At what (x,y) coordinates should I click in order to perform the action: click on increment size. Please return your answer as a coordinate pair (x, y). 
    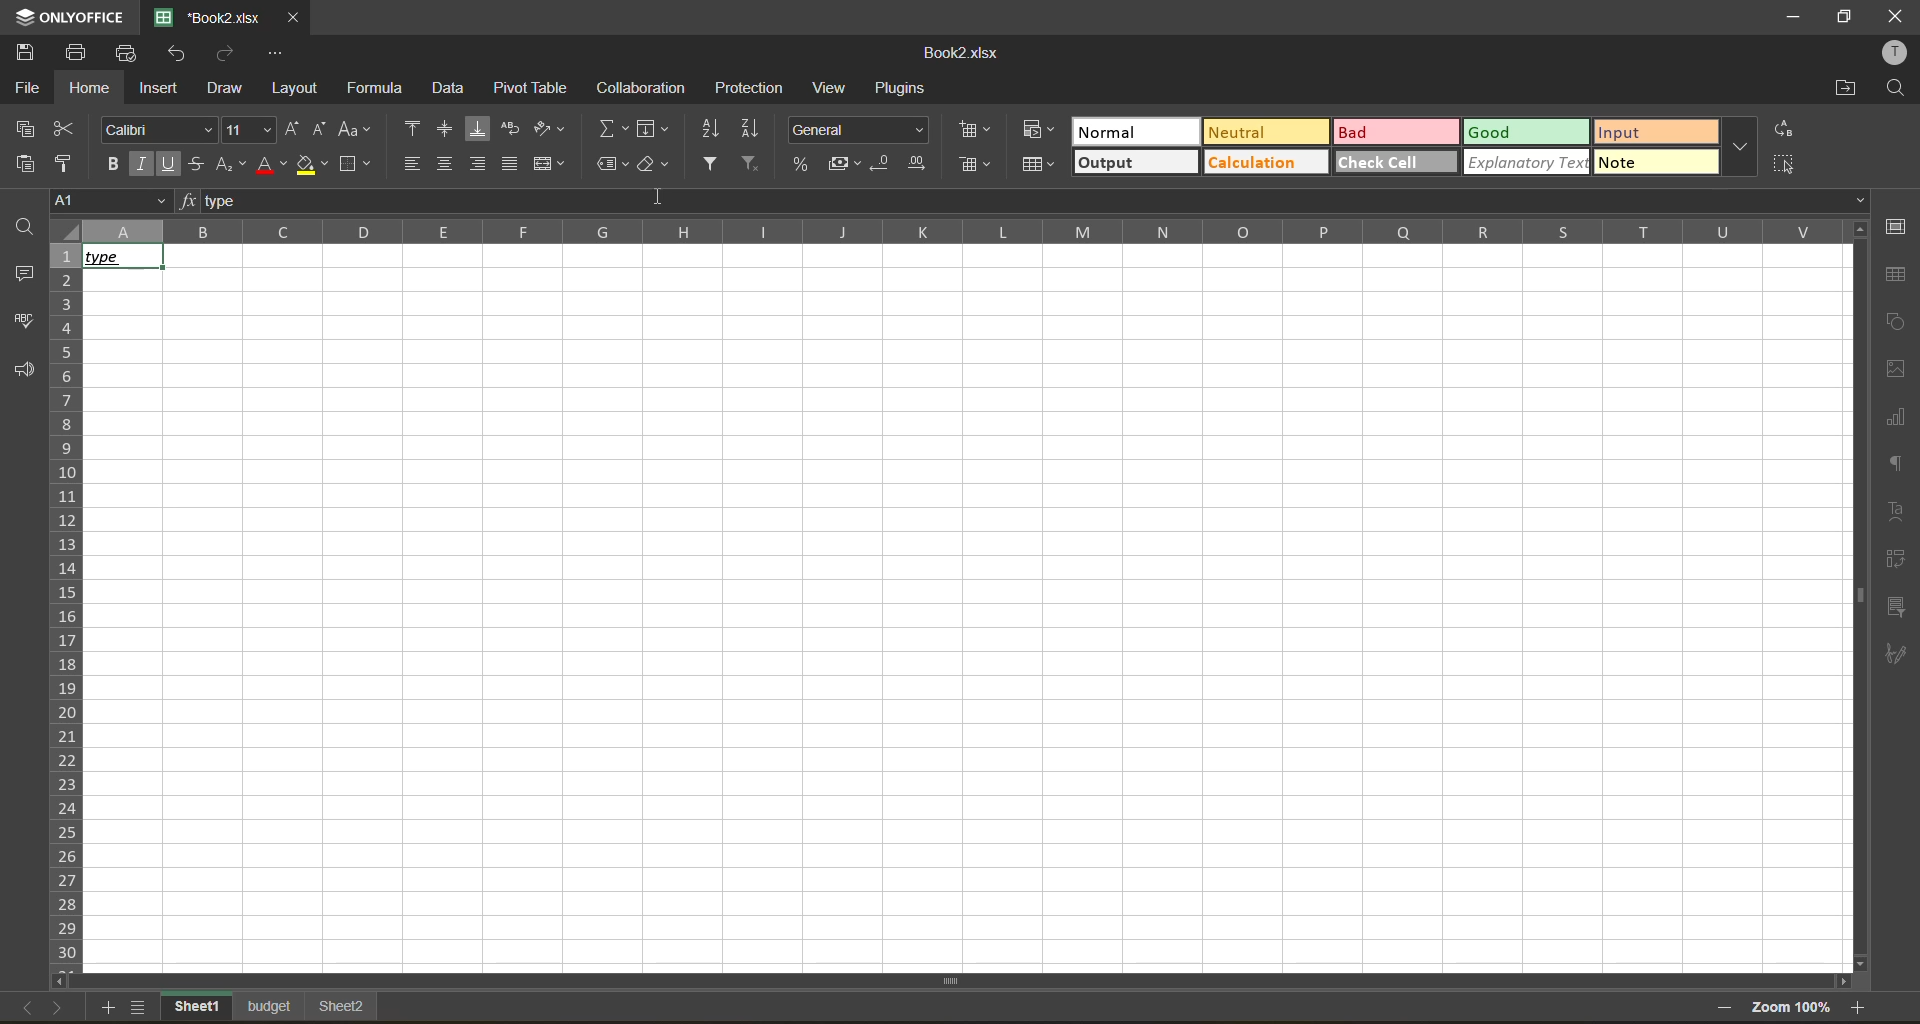
    Looking at the image, I should click on (294, 128).